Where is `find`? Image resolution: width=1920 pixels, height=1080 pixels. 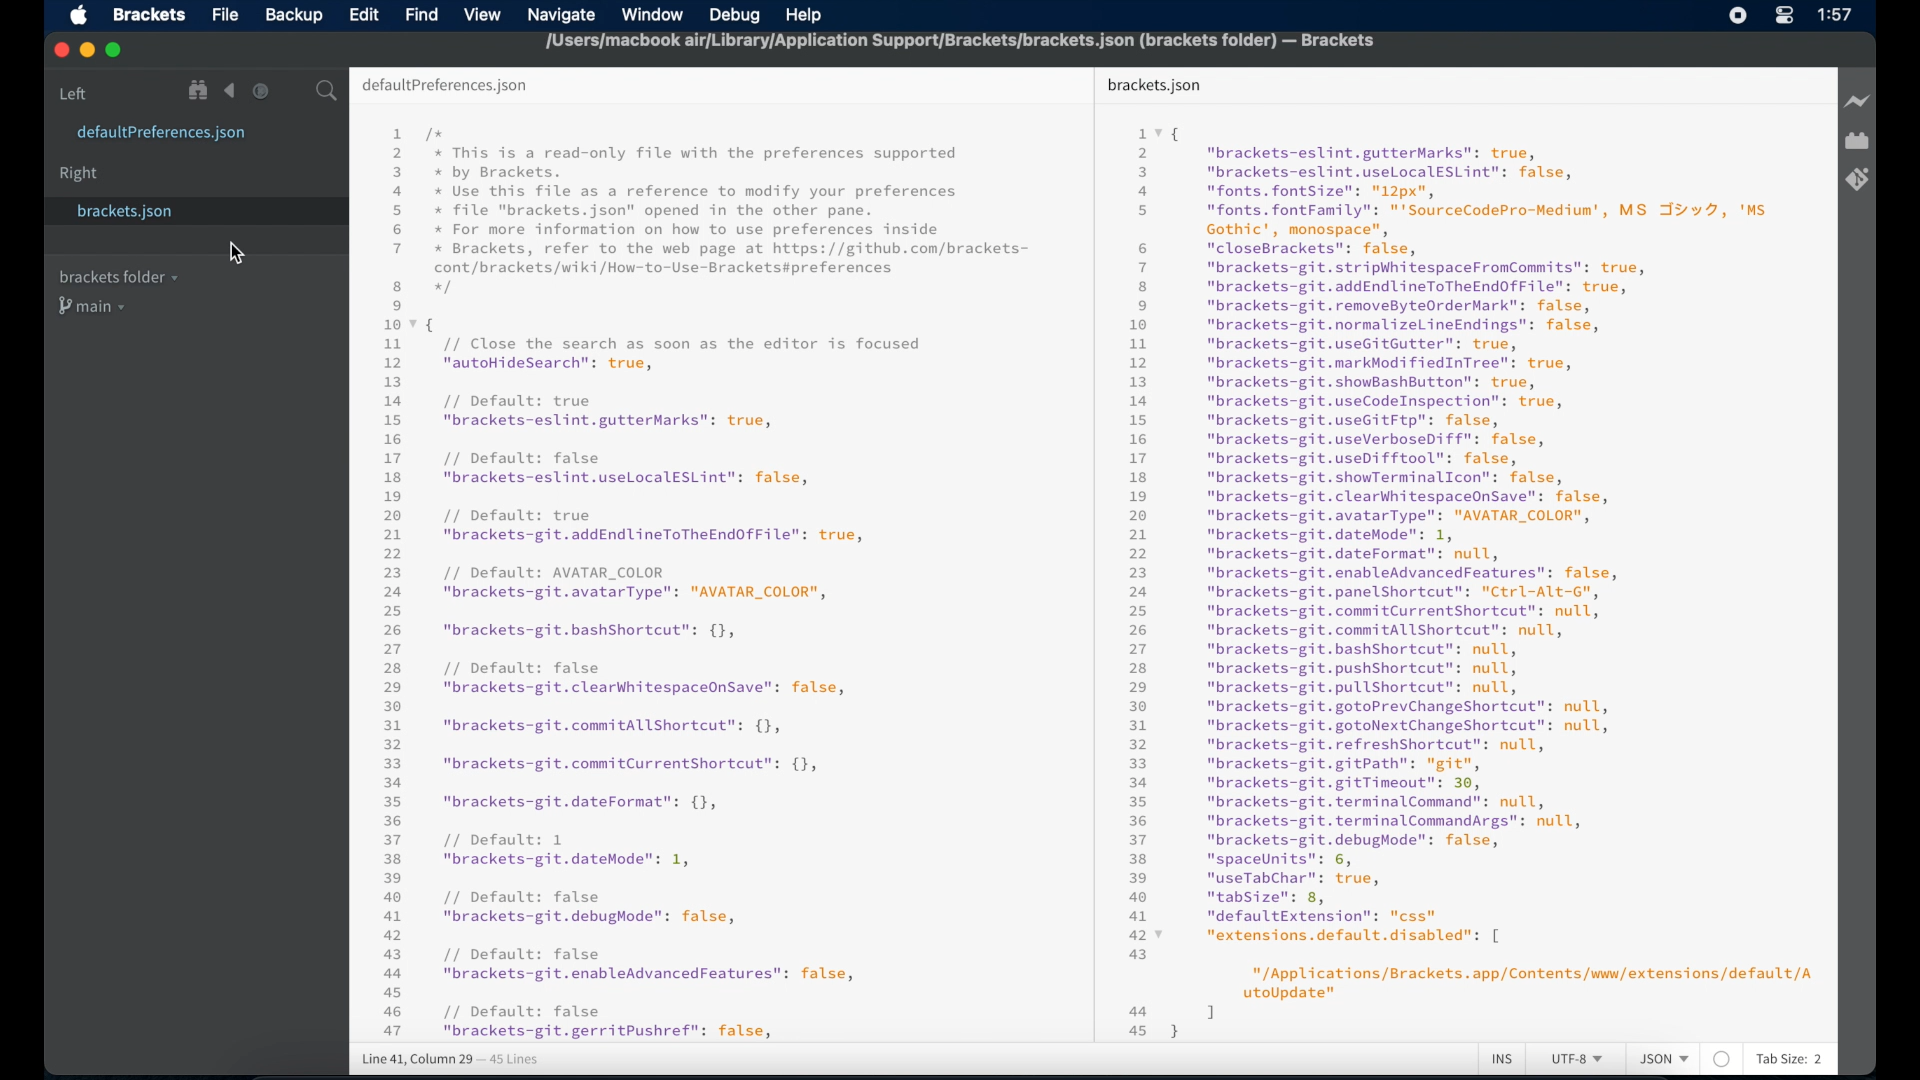 find is located at coordinates (422, 14).